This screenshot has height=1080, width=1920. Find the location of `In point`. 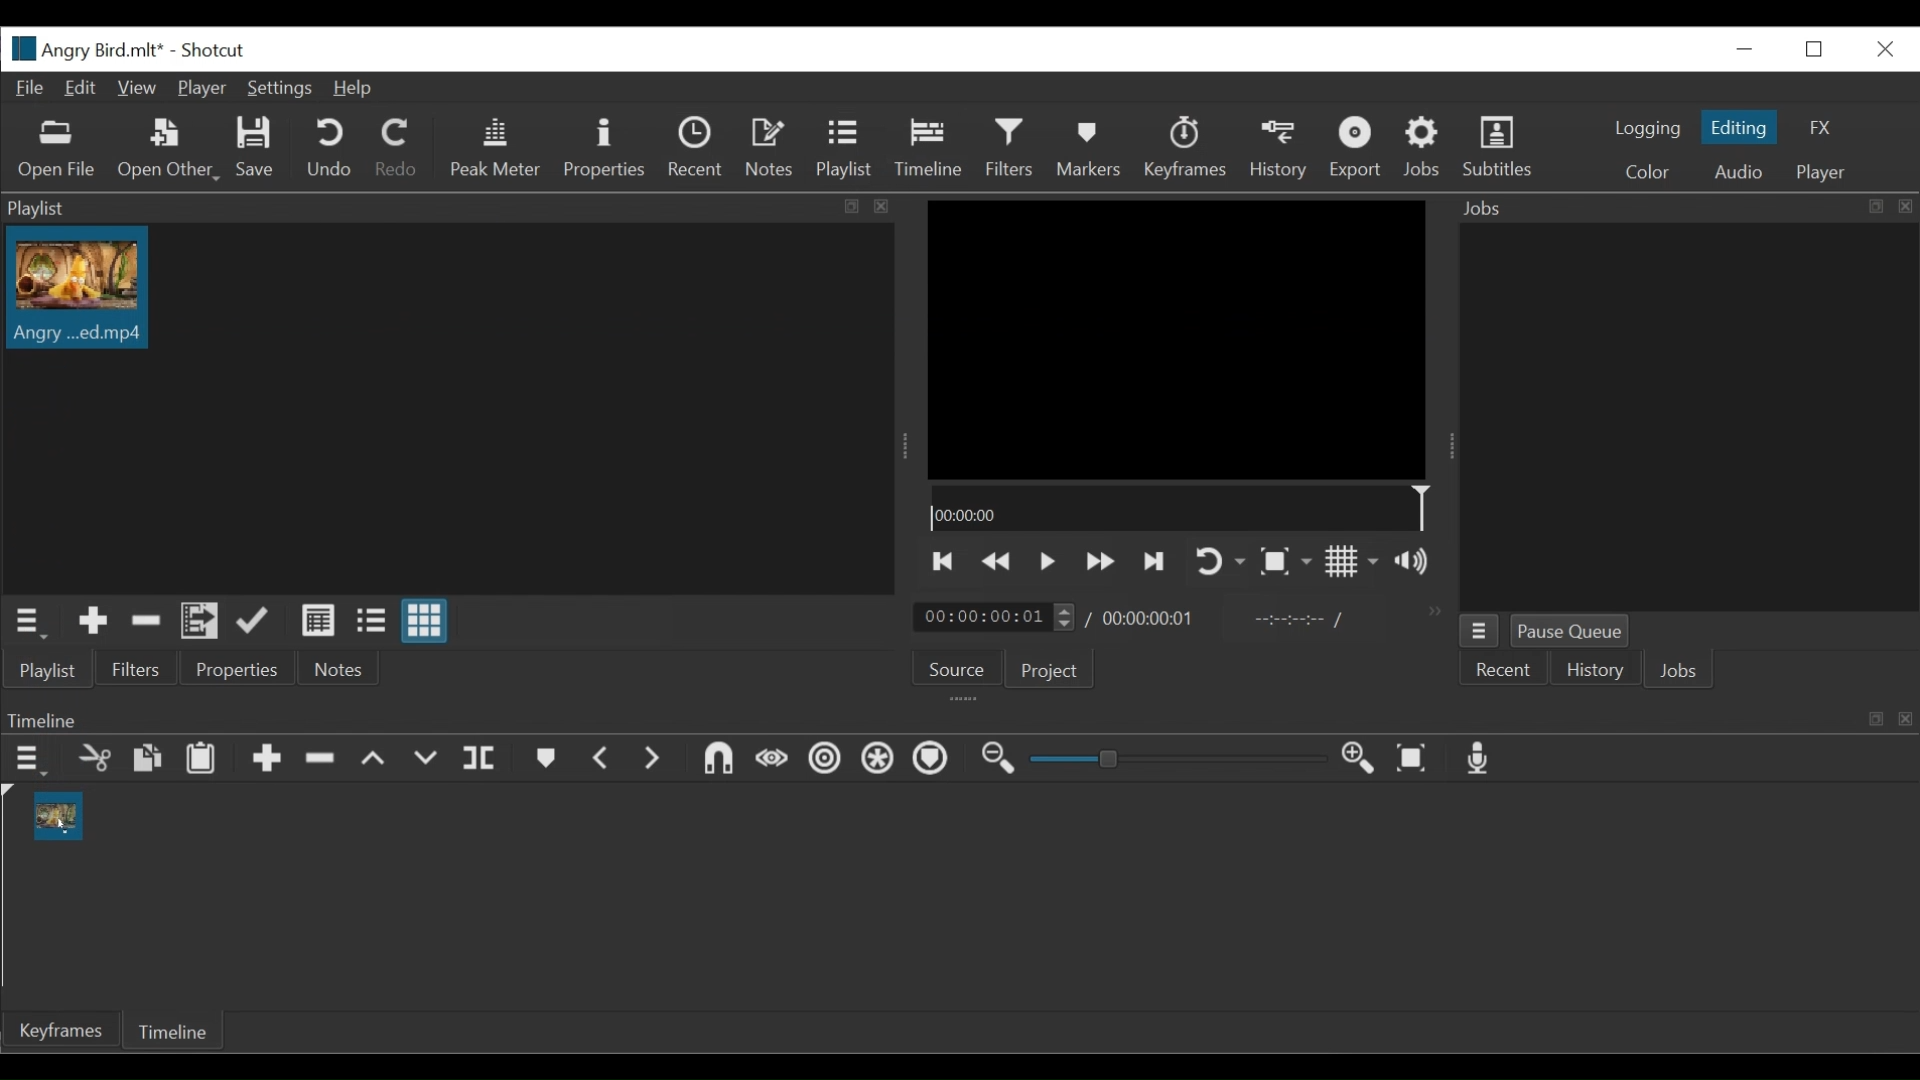

In point is located at coordinates (1298, 619).